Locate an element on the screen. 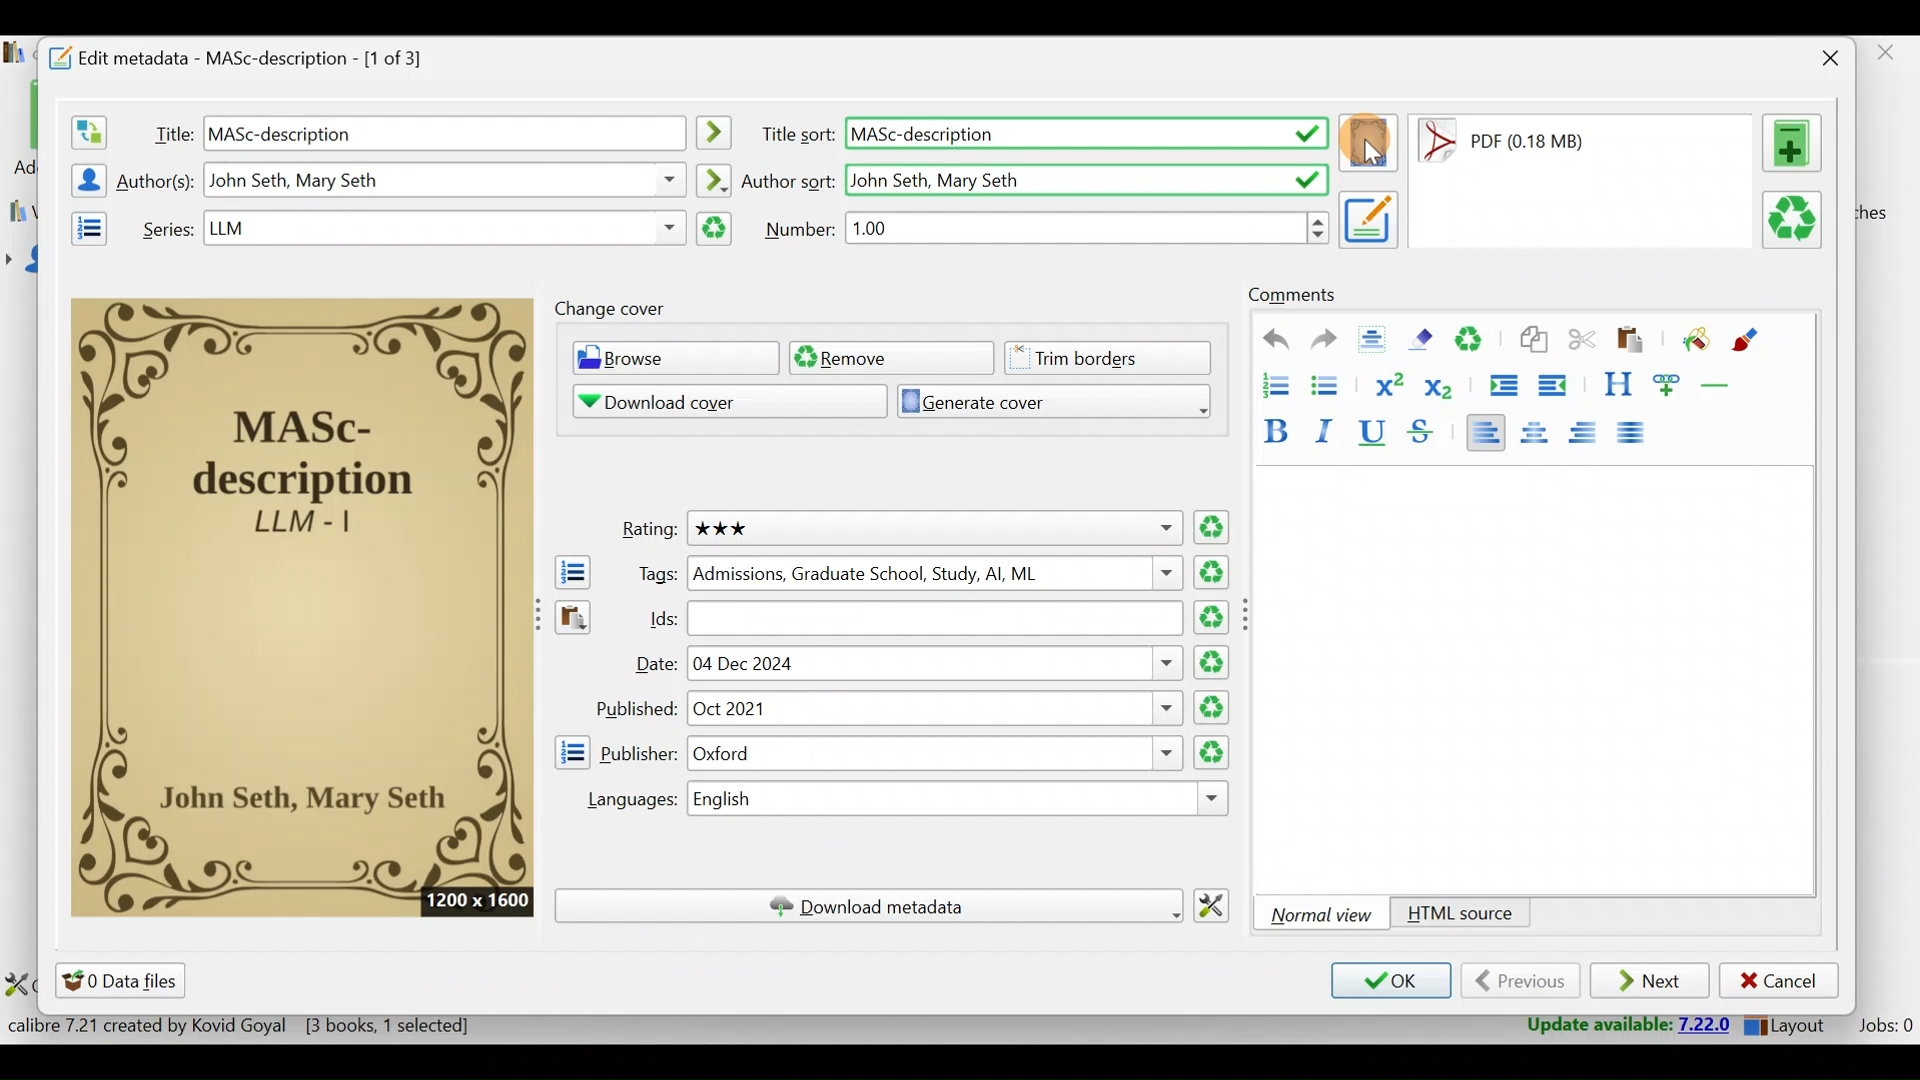  Align right is located at coordinates (1589, 433).